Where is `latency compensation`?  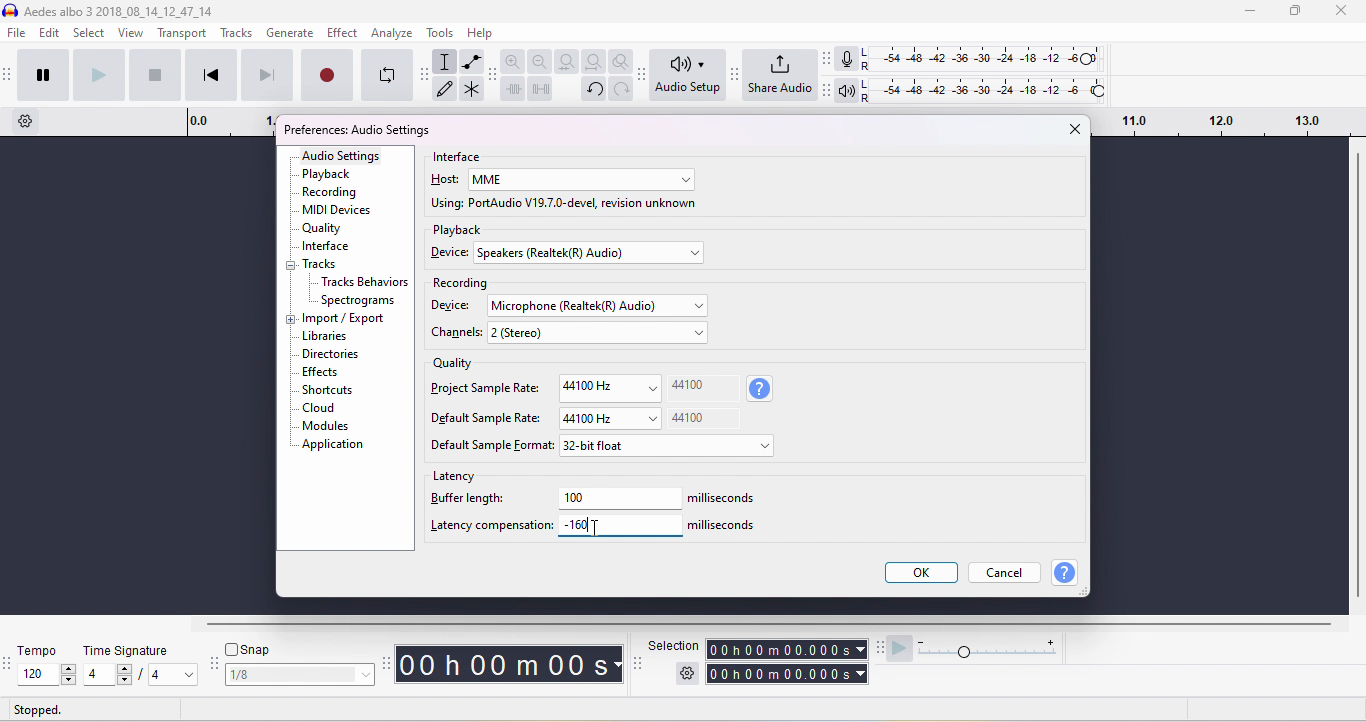 latency compensation is located at coordinates (491, 525).